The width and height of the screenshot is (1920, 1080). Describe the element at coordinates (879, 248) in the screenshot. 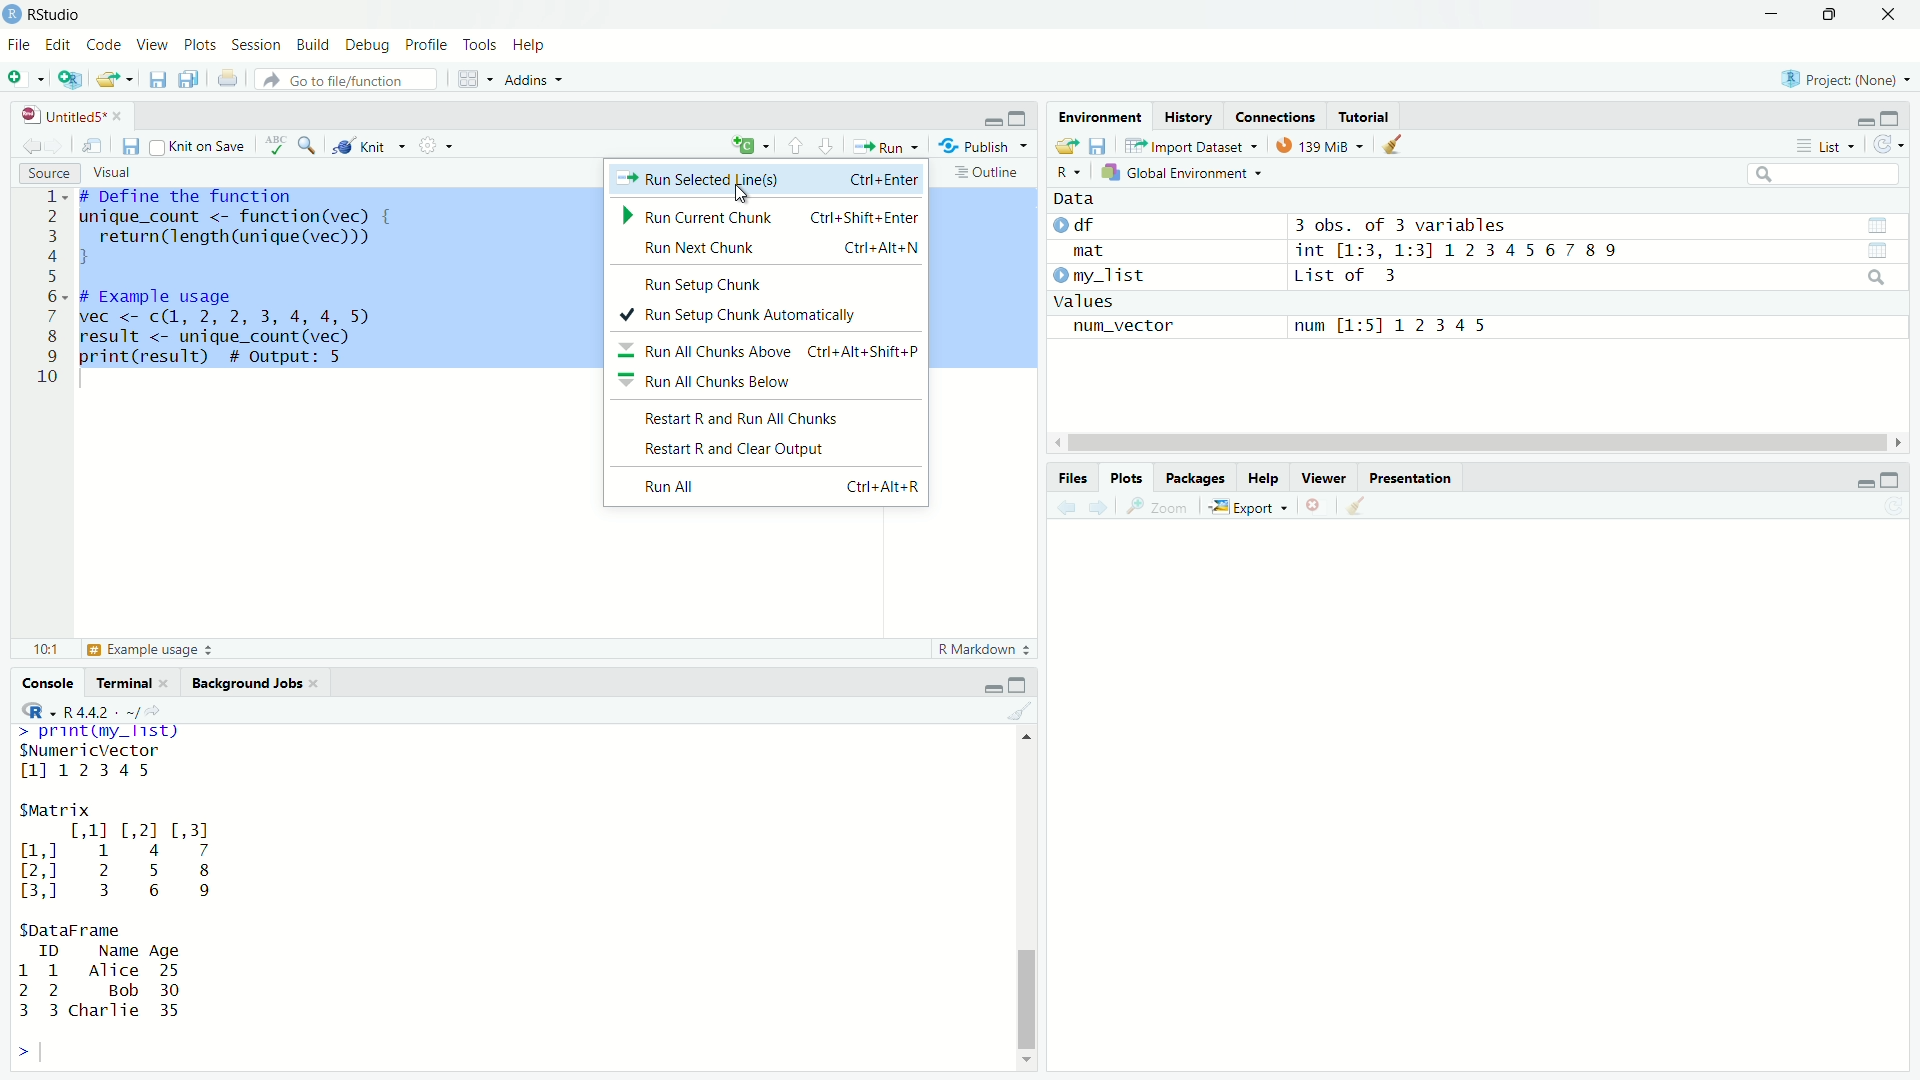

I see `Ctrl+Alt+N` at that location.